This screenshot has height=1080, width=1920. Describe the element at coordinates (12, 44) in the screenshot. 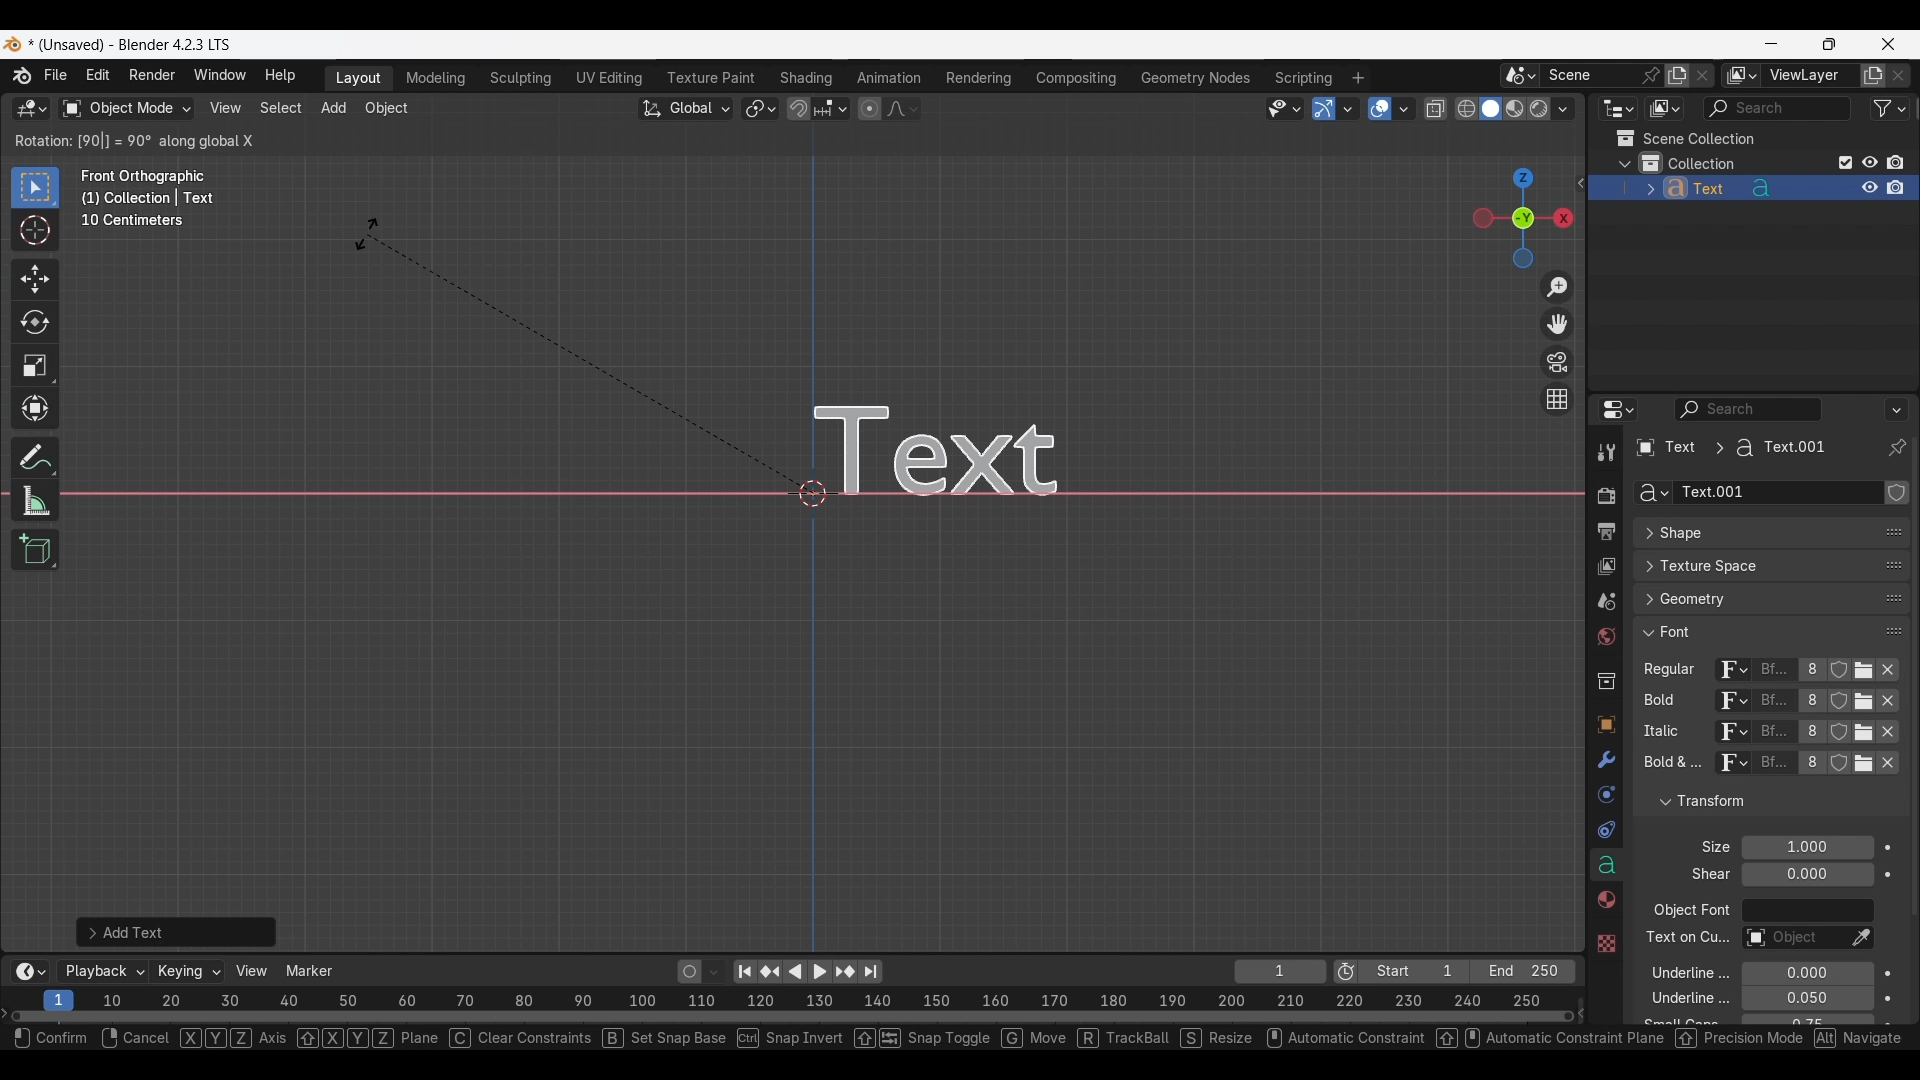

I see `Software logo` at that location.